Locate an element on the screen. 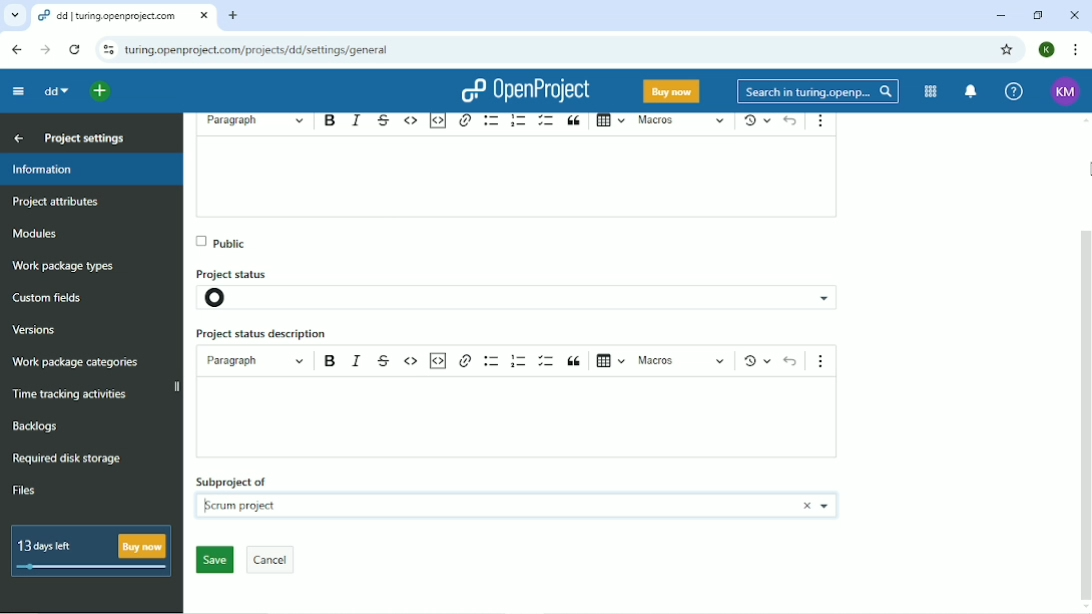 The image size is (1092, 614). turing.openprojects.com/projects/dd/settings/general is located at coordinates (263, 49).